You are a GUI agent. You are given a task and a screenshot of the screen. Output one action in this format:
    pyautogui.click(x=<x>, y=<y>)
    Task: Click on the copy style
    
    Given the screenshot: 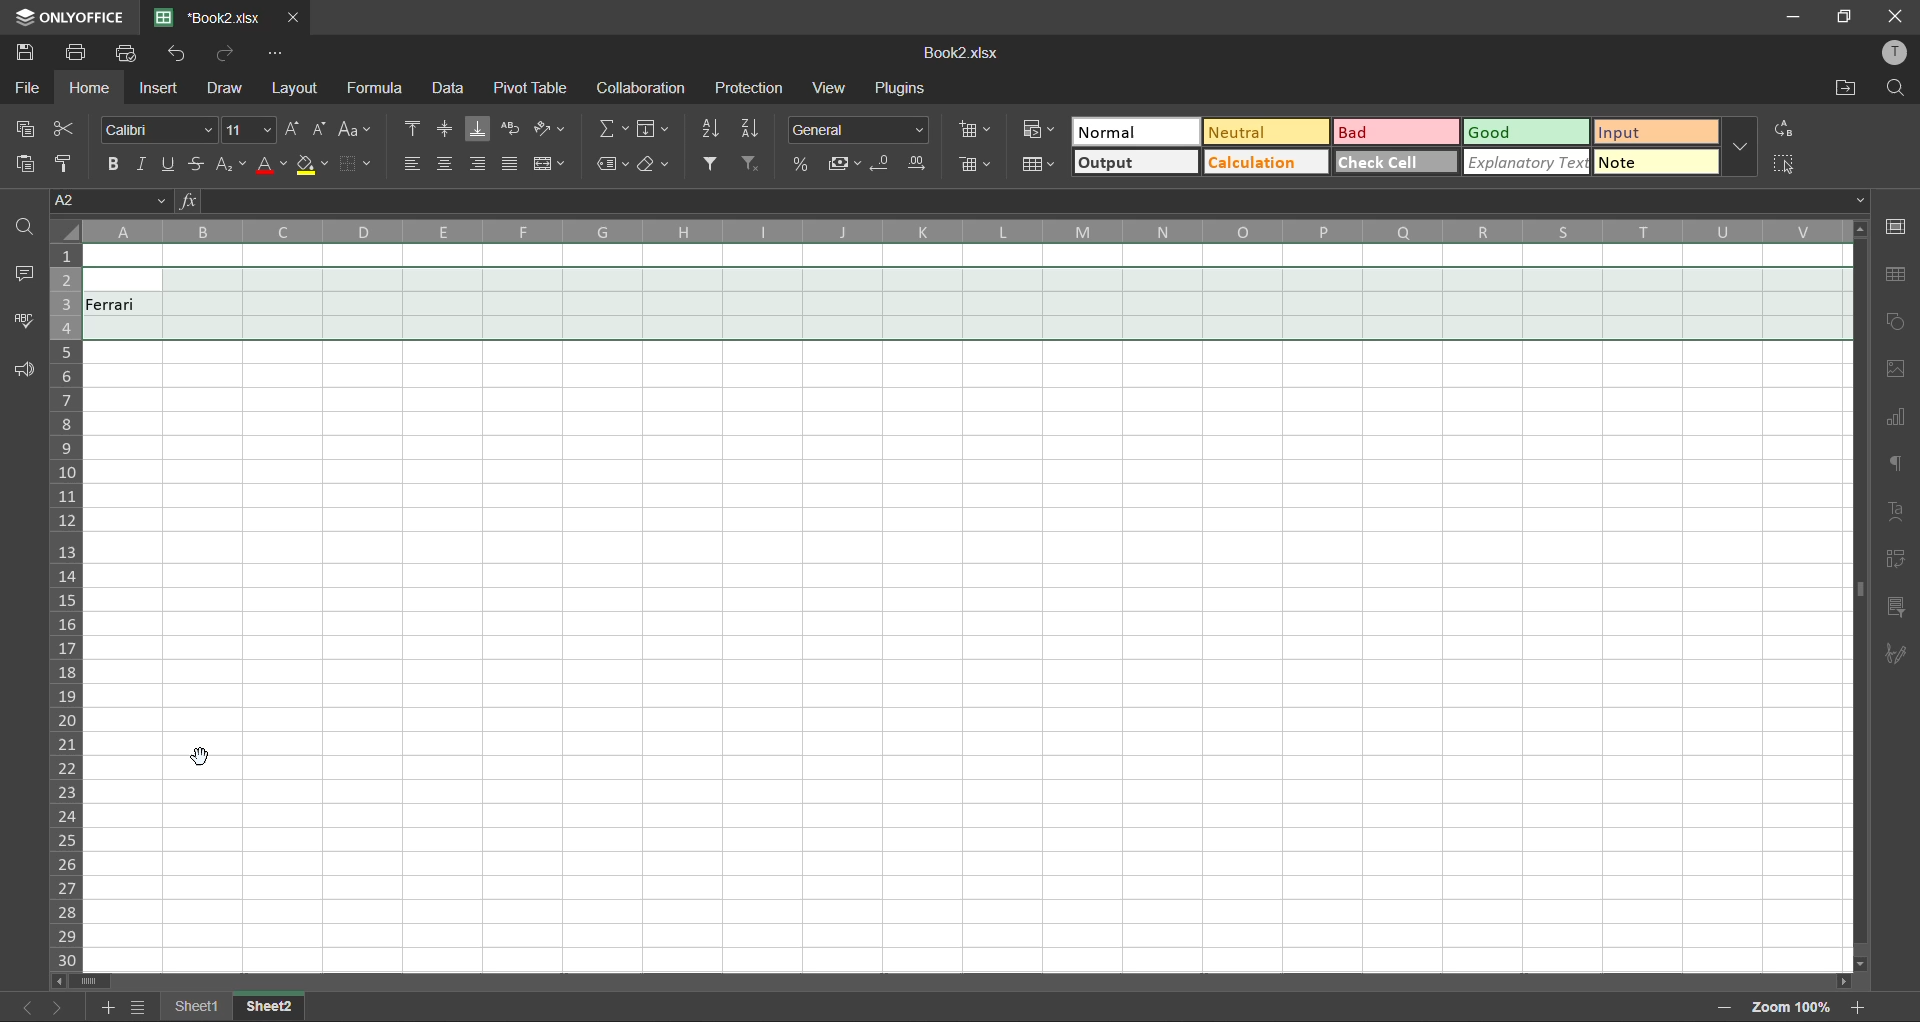 What is the action you would take?
    pyautogui.click(x=71, y=164)
    